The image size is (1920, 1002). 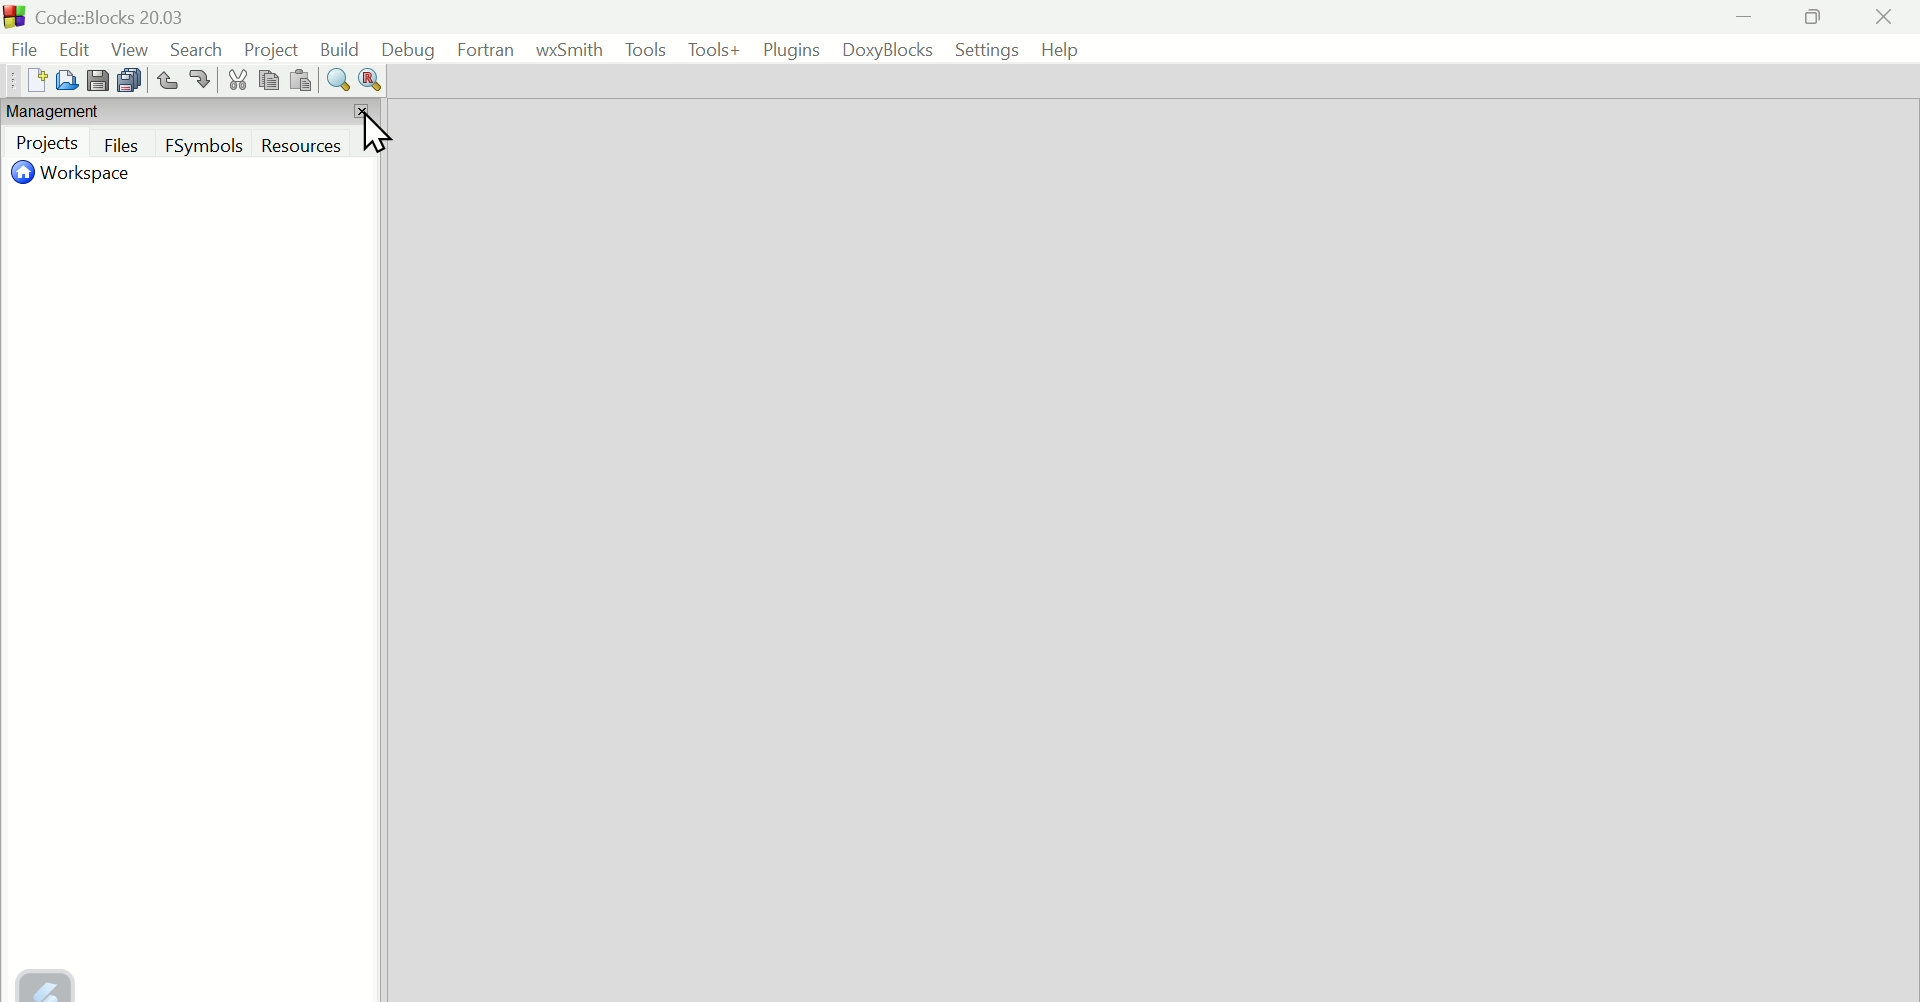 I want to click on Project, so click(x=48, y=142).